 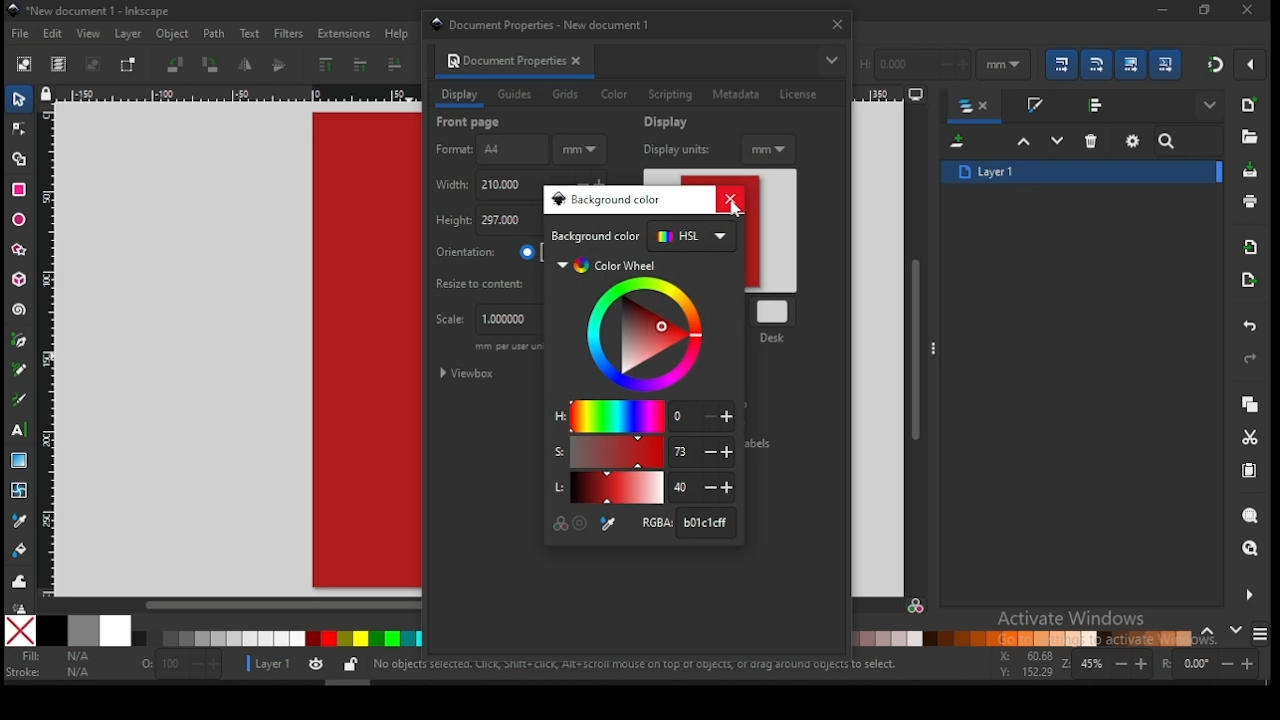 What do you see at coordinates (562, 522) in the screenshot?
I see `color managed` at bounding box center [562, 522].